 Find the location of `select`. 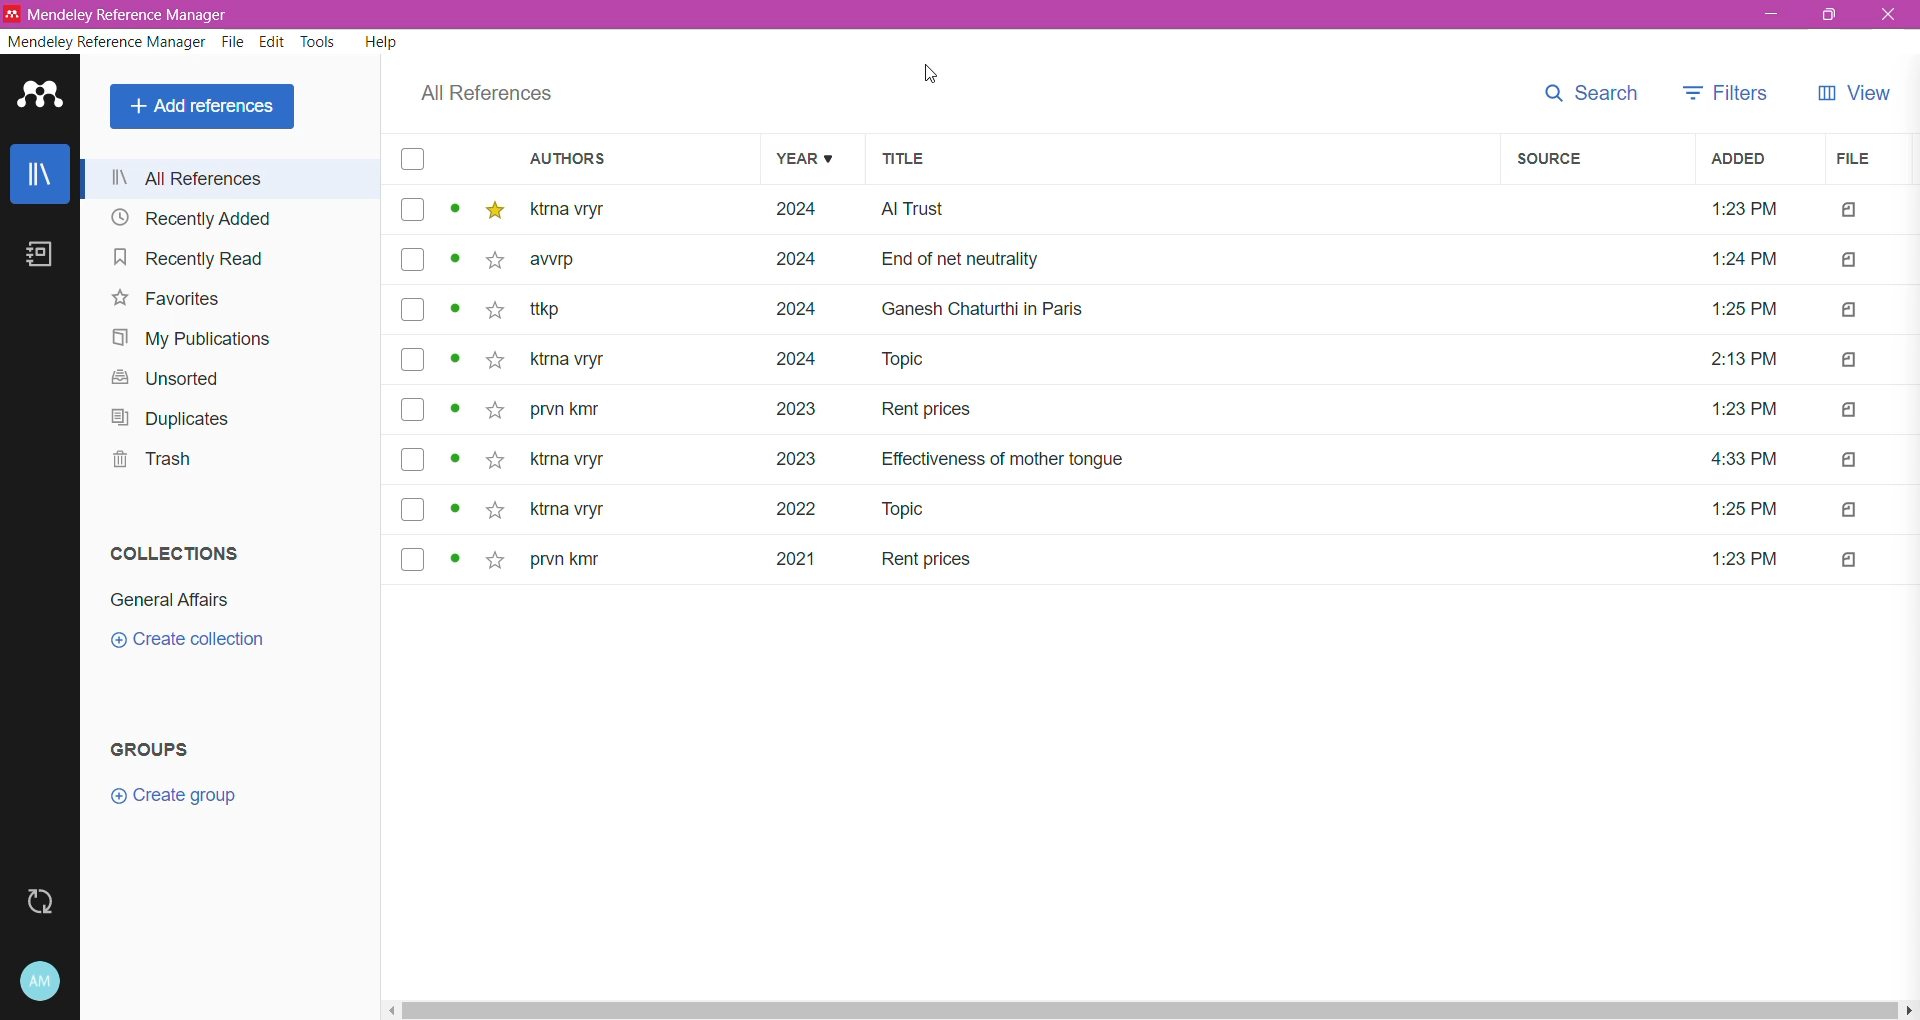

select is located at coordinates (412, 259).